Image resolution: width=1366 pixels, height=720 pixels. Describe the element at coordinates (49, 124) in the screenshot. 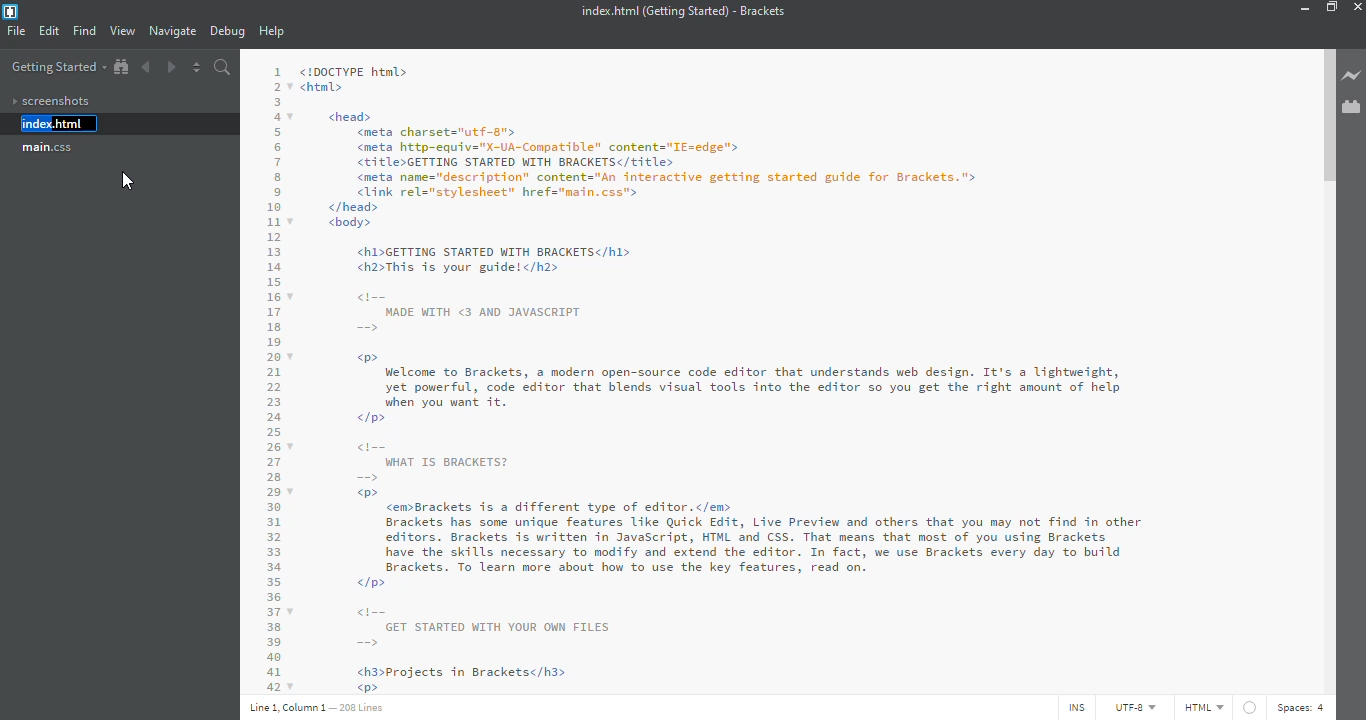

I see `index` at that location.